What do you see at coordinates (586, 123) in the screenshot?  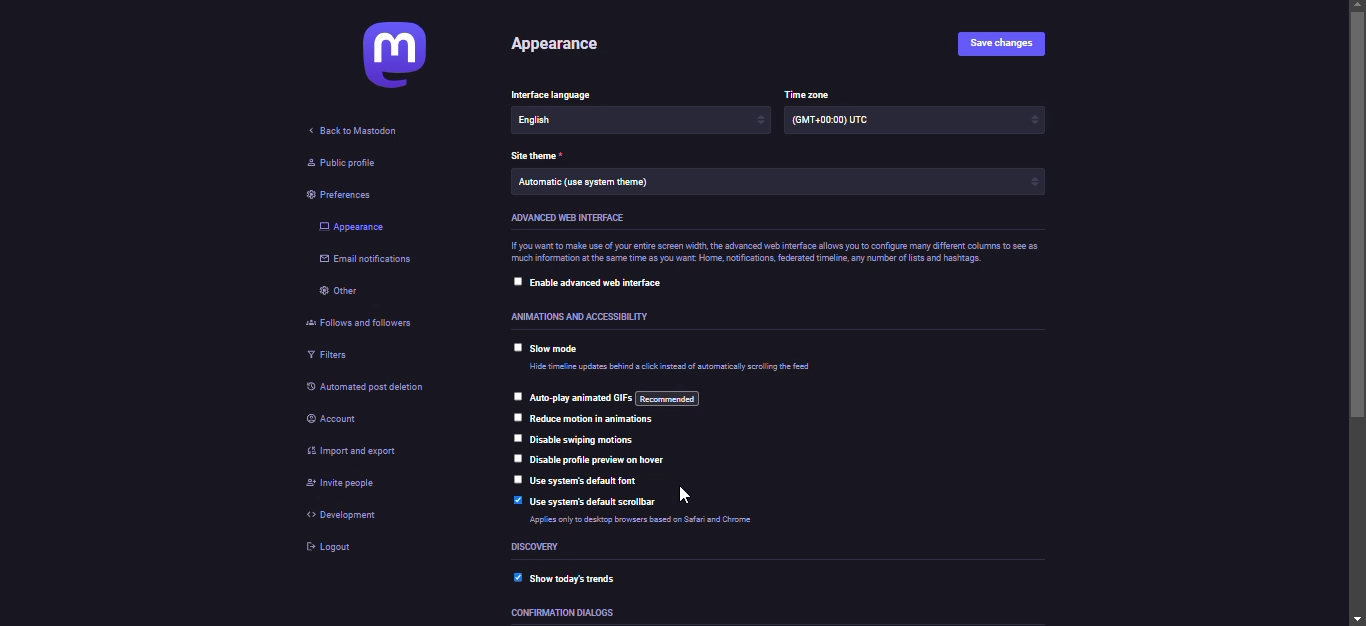 I see `language` at bounding box center [586, 123].